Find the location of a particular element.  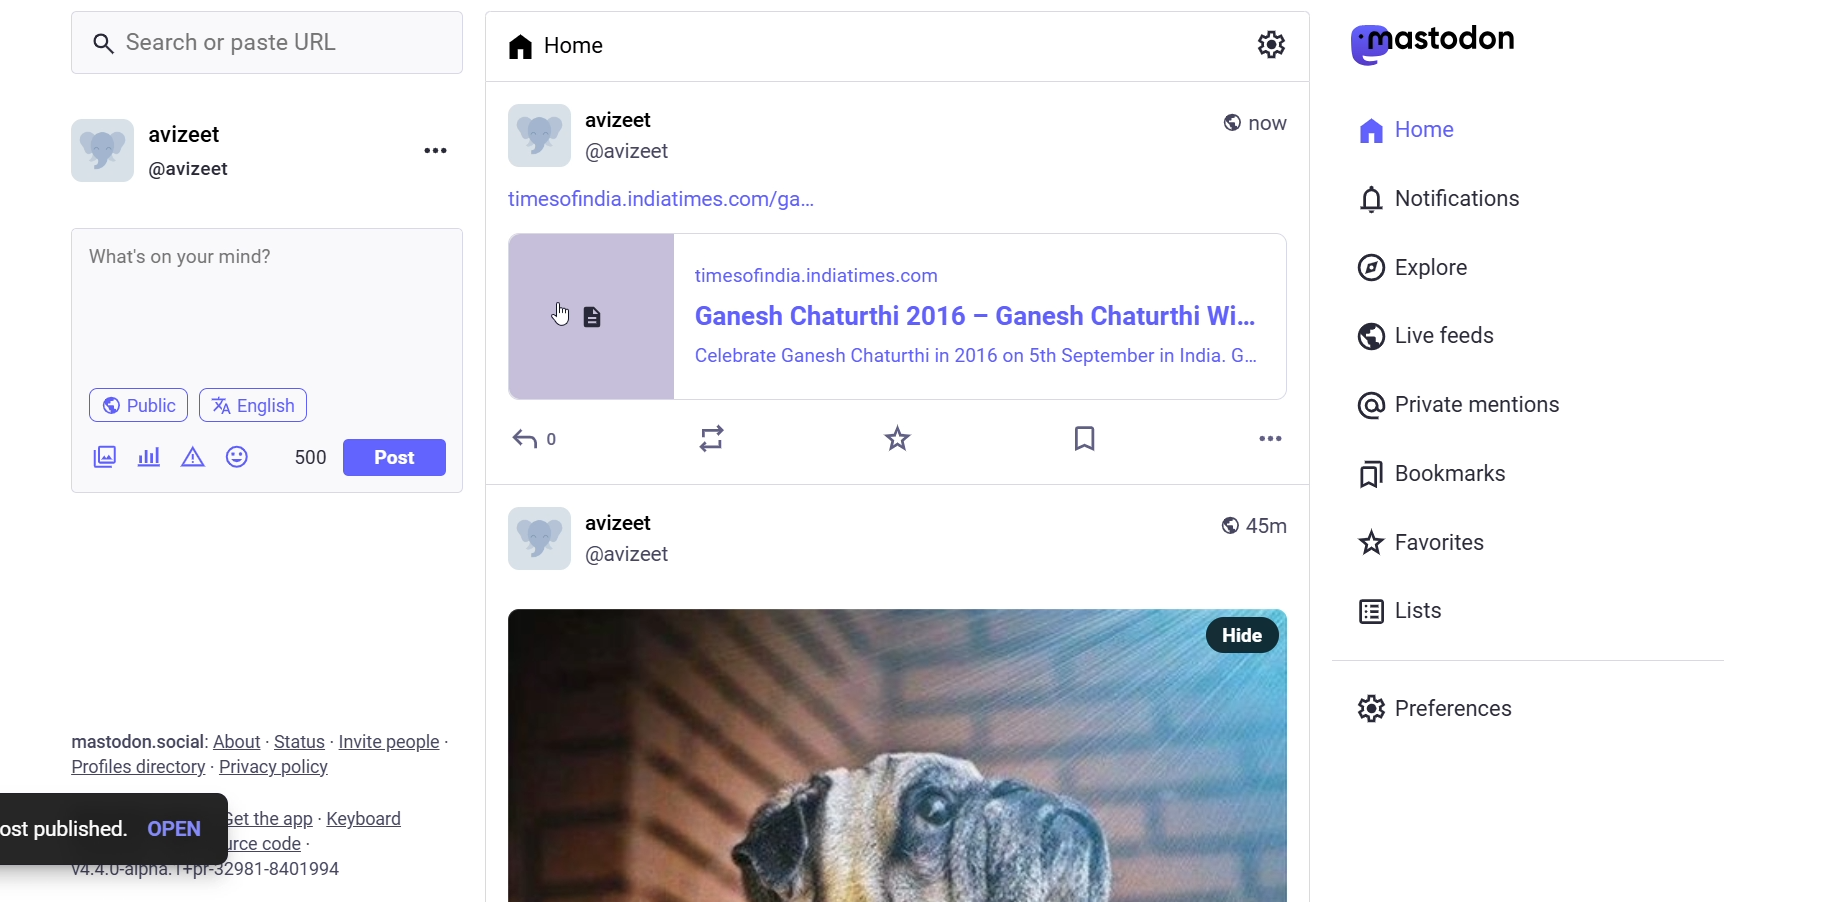

more option is located at coordinates (441, 153).